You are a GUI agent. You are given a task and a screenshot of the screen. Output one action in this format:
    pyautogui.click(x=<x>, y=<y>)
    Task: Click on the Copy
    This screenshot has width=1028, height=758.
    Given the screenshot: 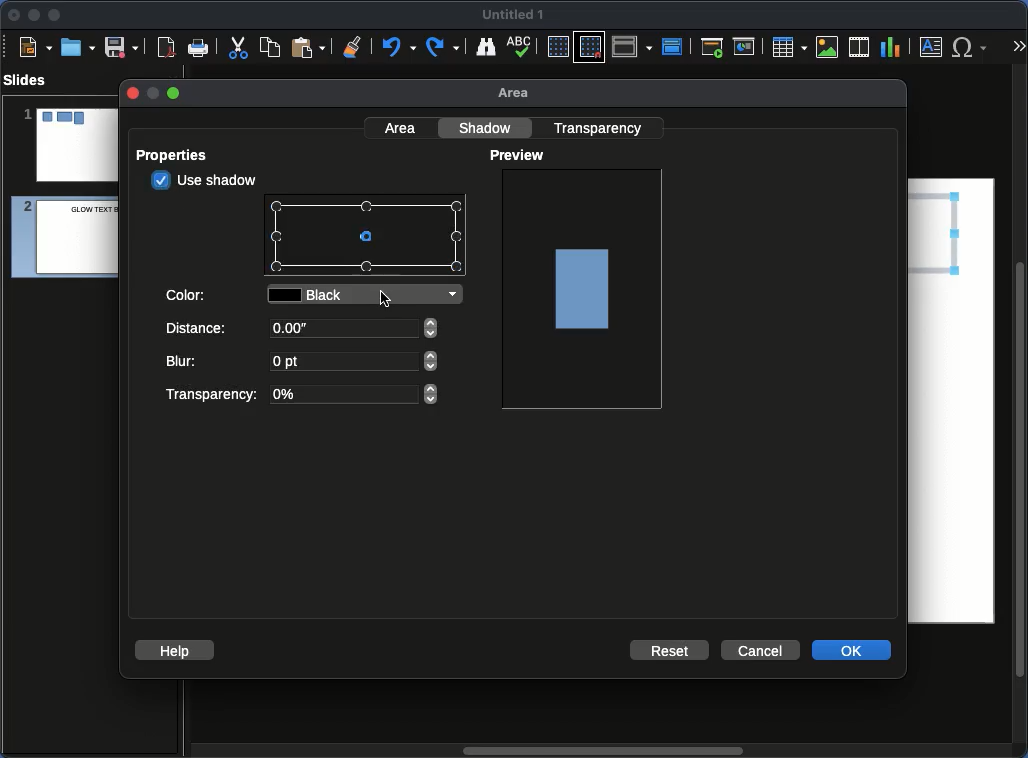 What is the action you would take?
    pyautogui.click(x=270, y=46)
    